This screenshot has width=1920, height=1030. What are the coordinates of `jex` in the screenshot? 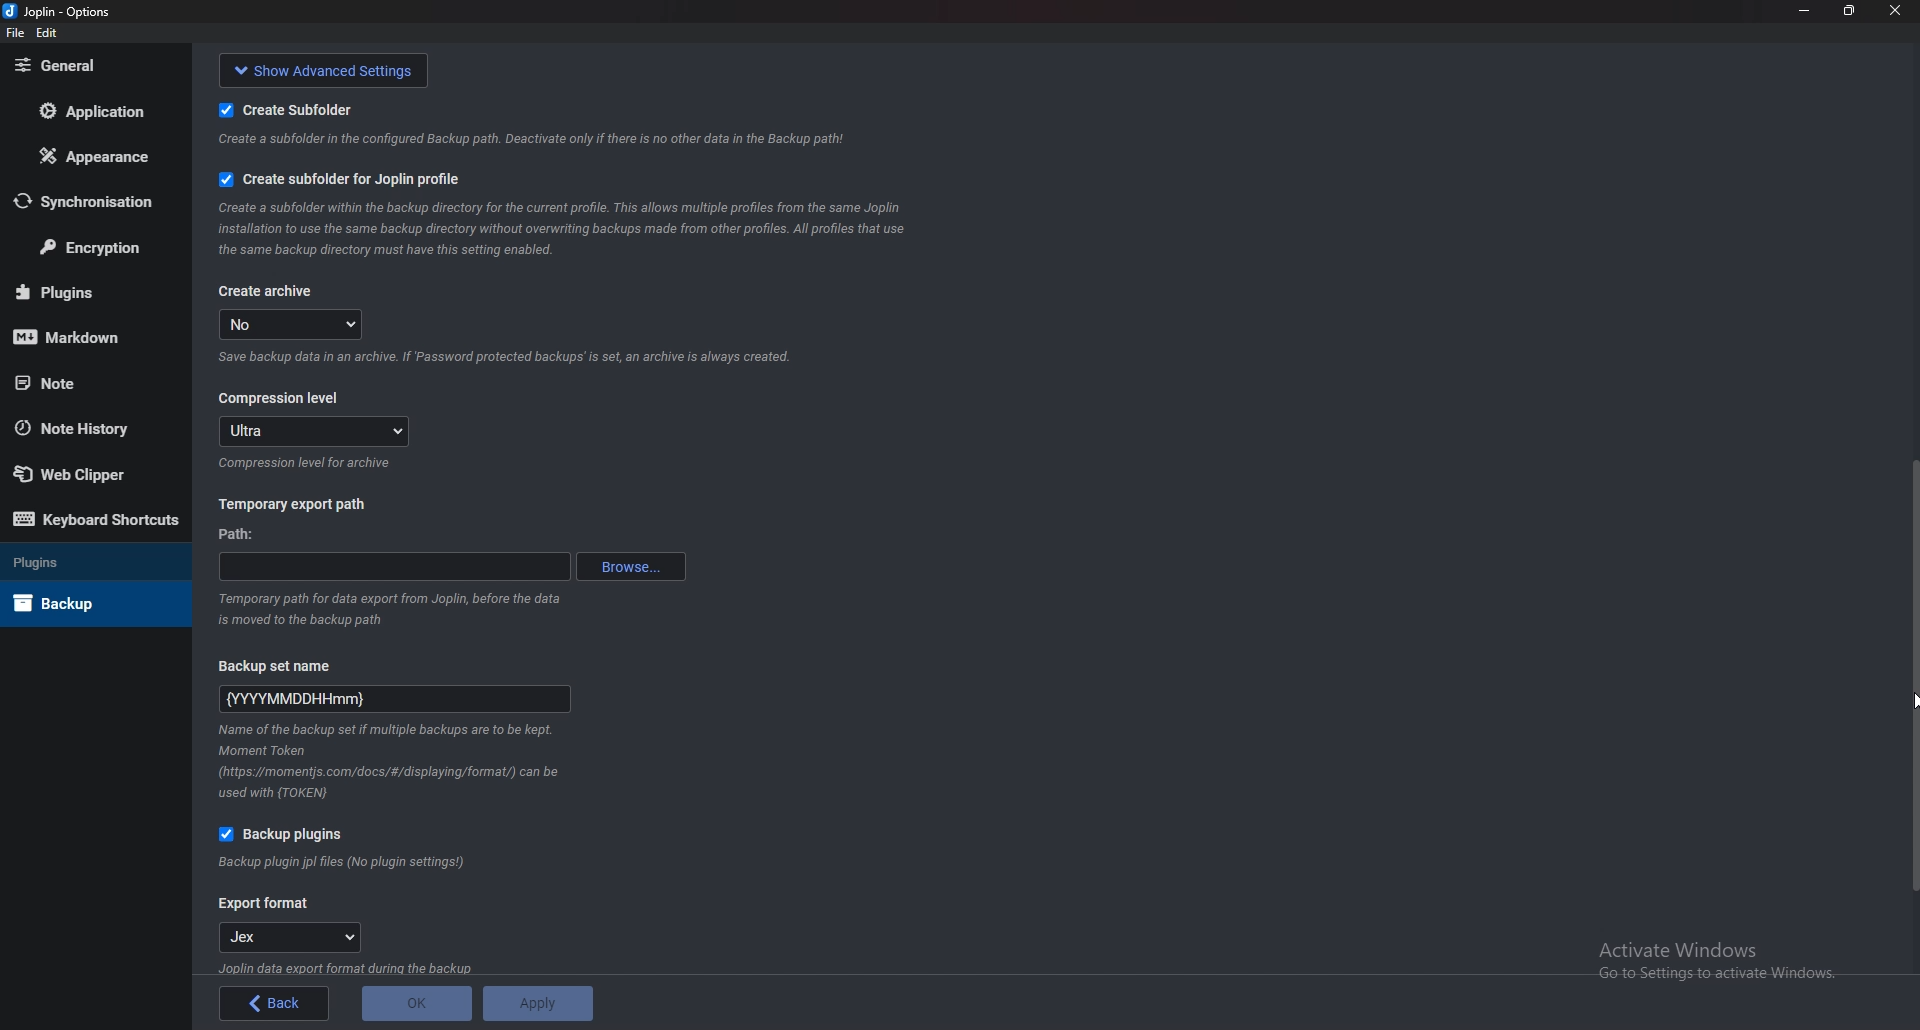 It's located at (292, 938).